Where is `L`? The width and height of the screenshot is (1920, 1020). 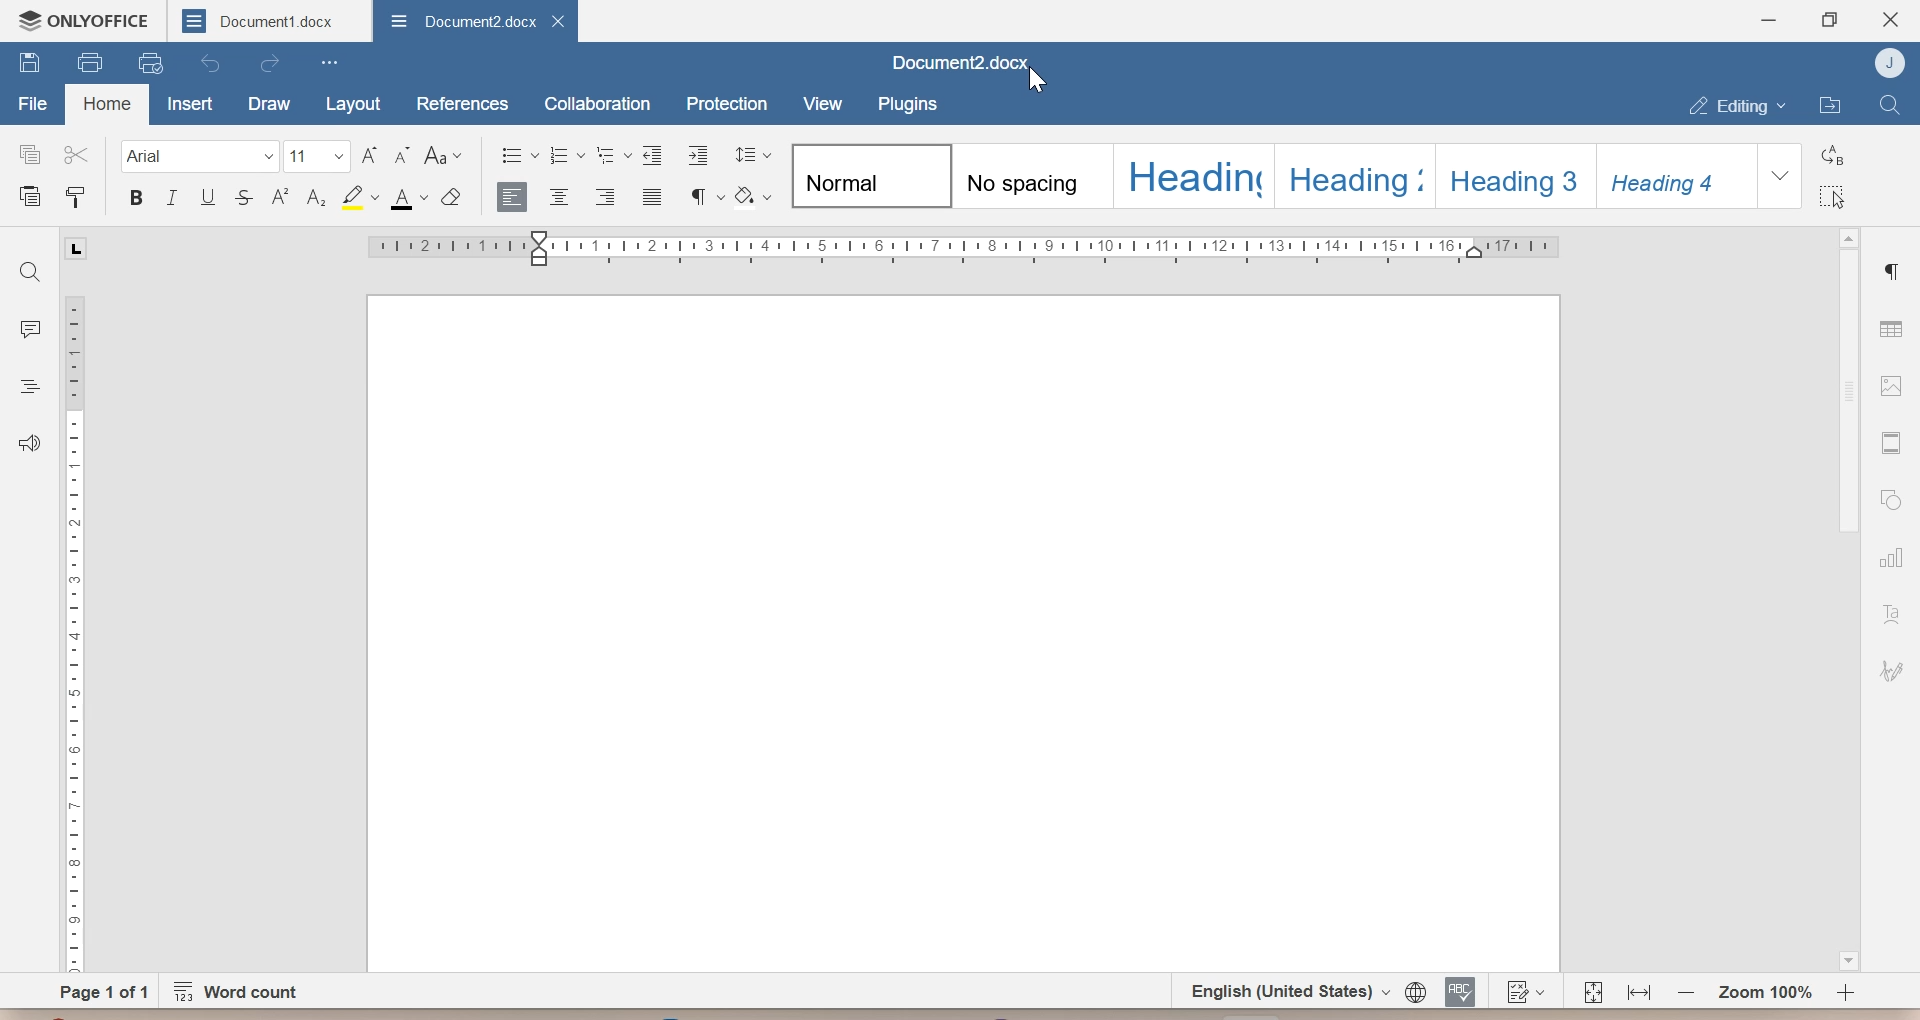 L is located at coordinates (78, 248).